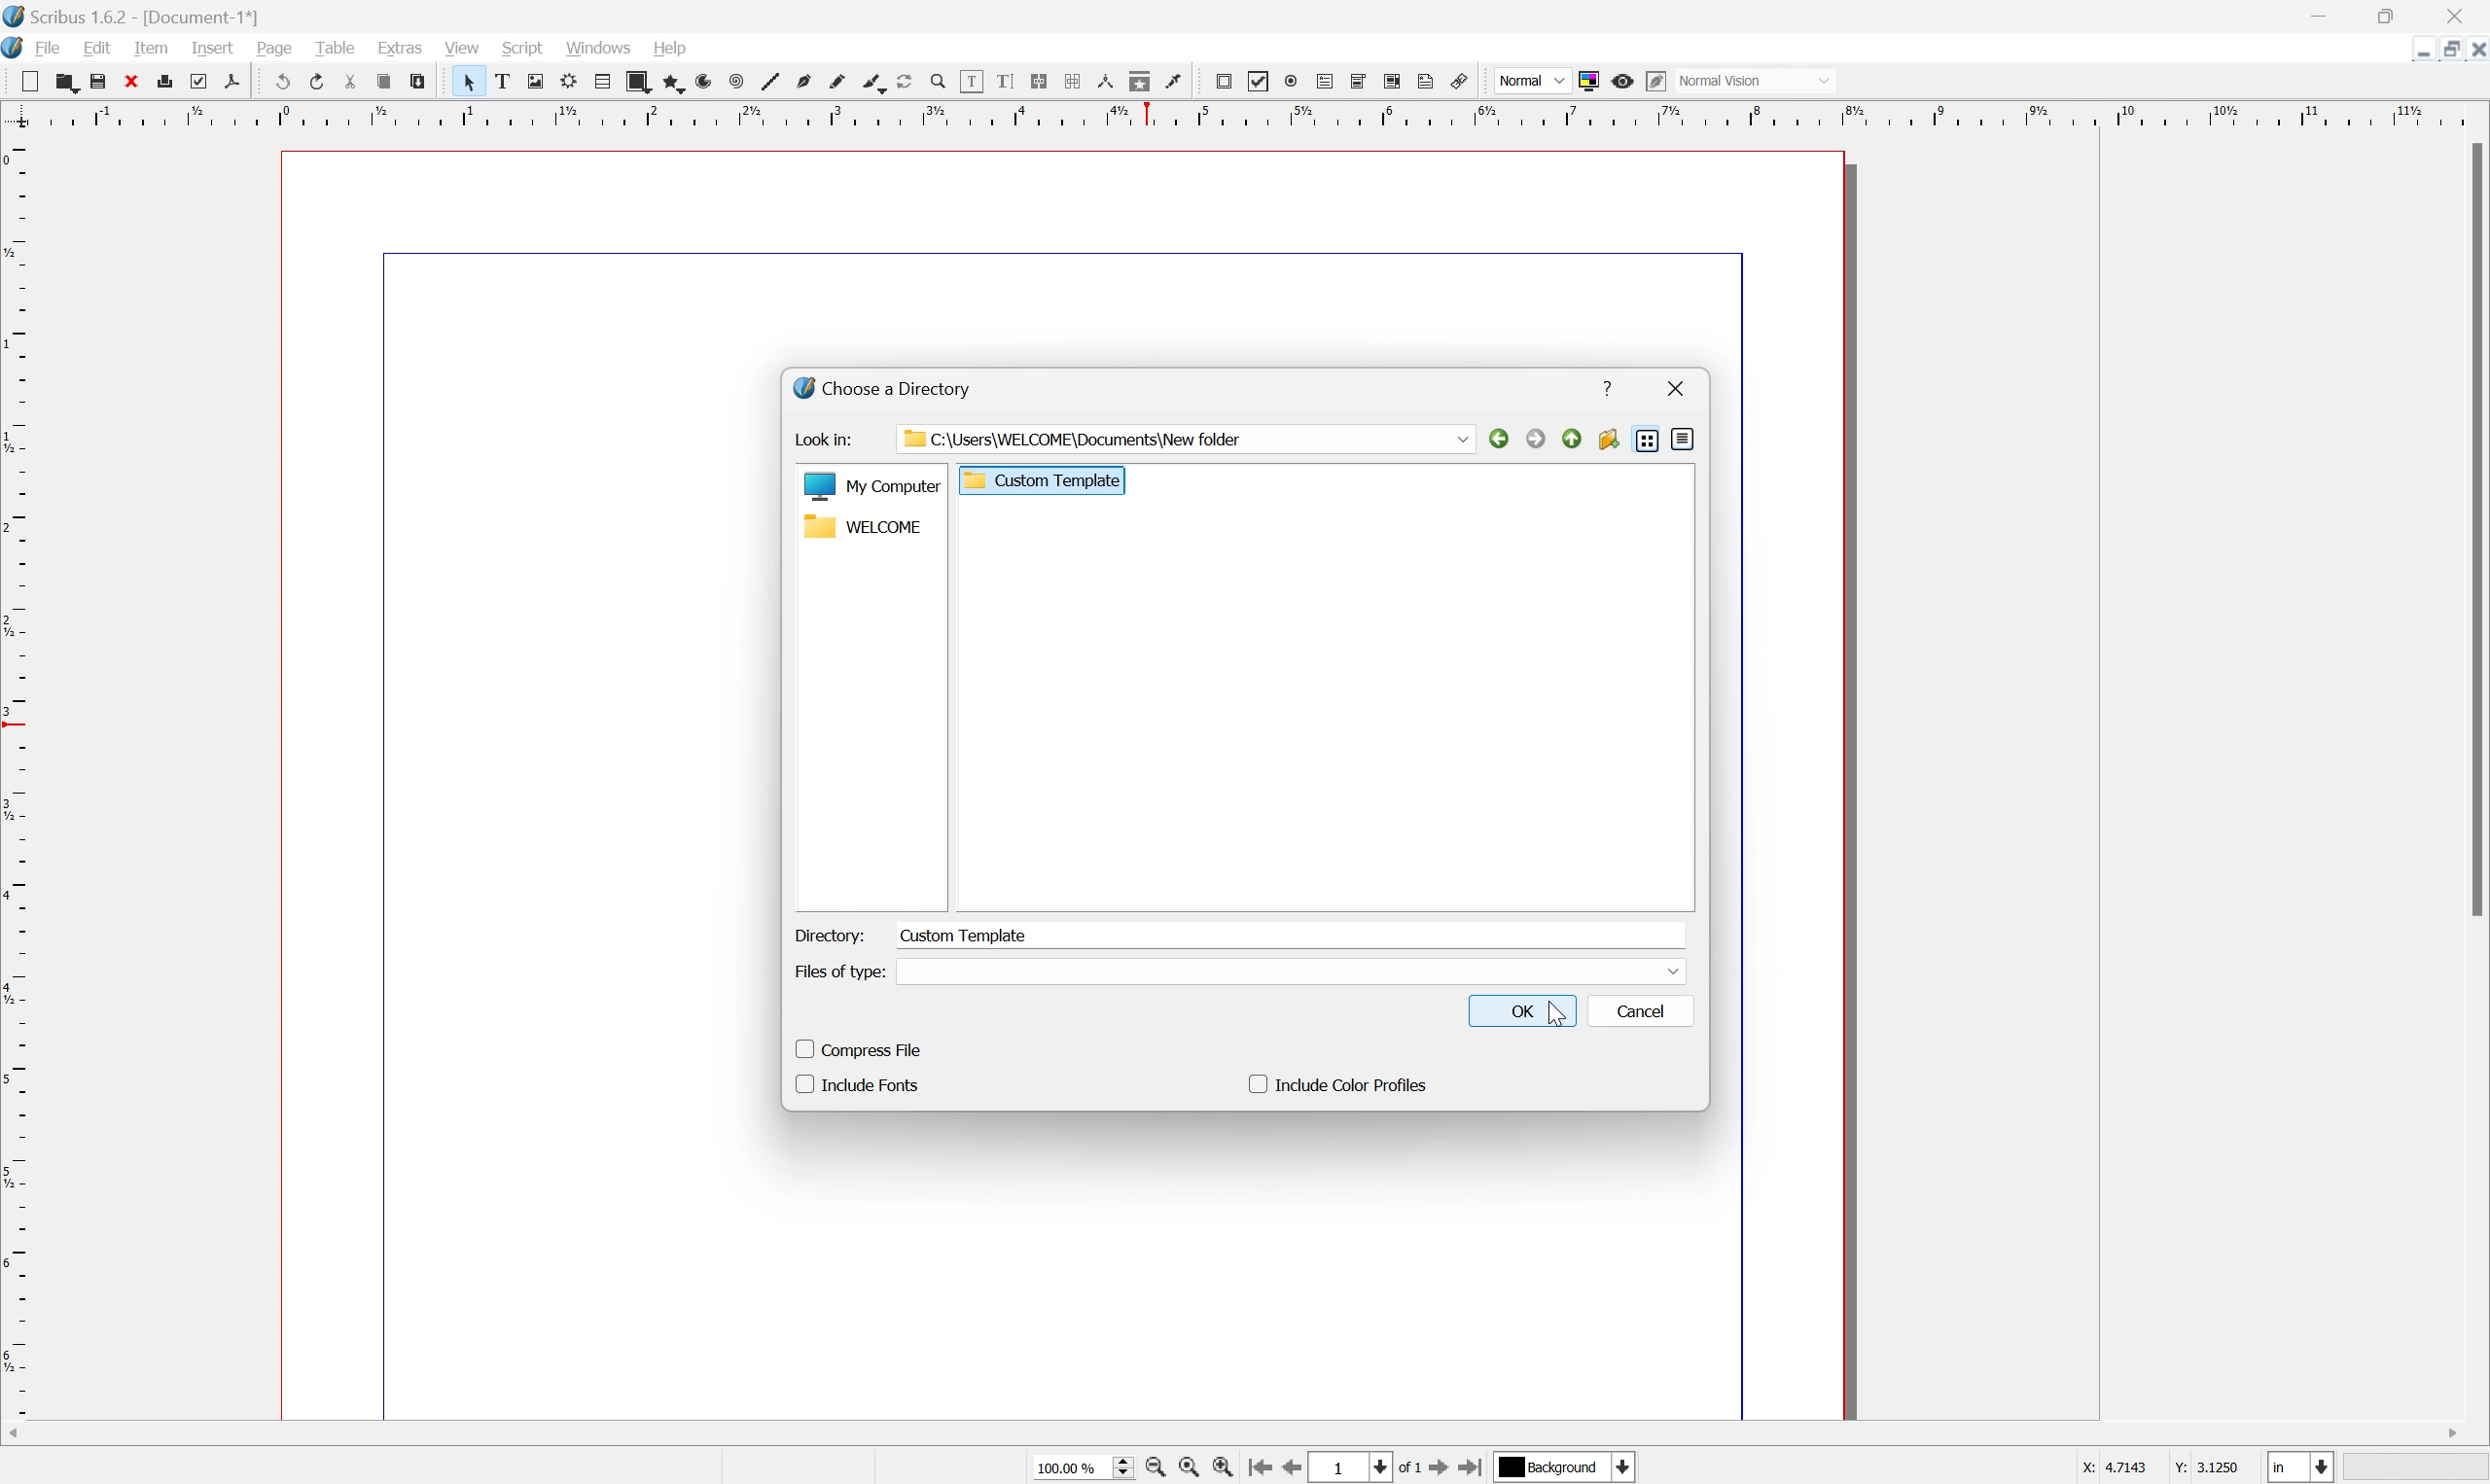 The image size is (2490, 1484). I want to click on custom template, so click(1043, 480).